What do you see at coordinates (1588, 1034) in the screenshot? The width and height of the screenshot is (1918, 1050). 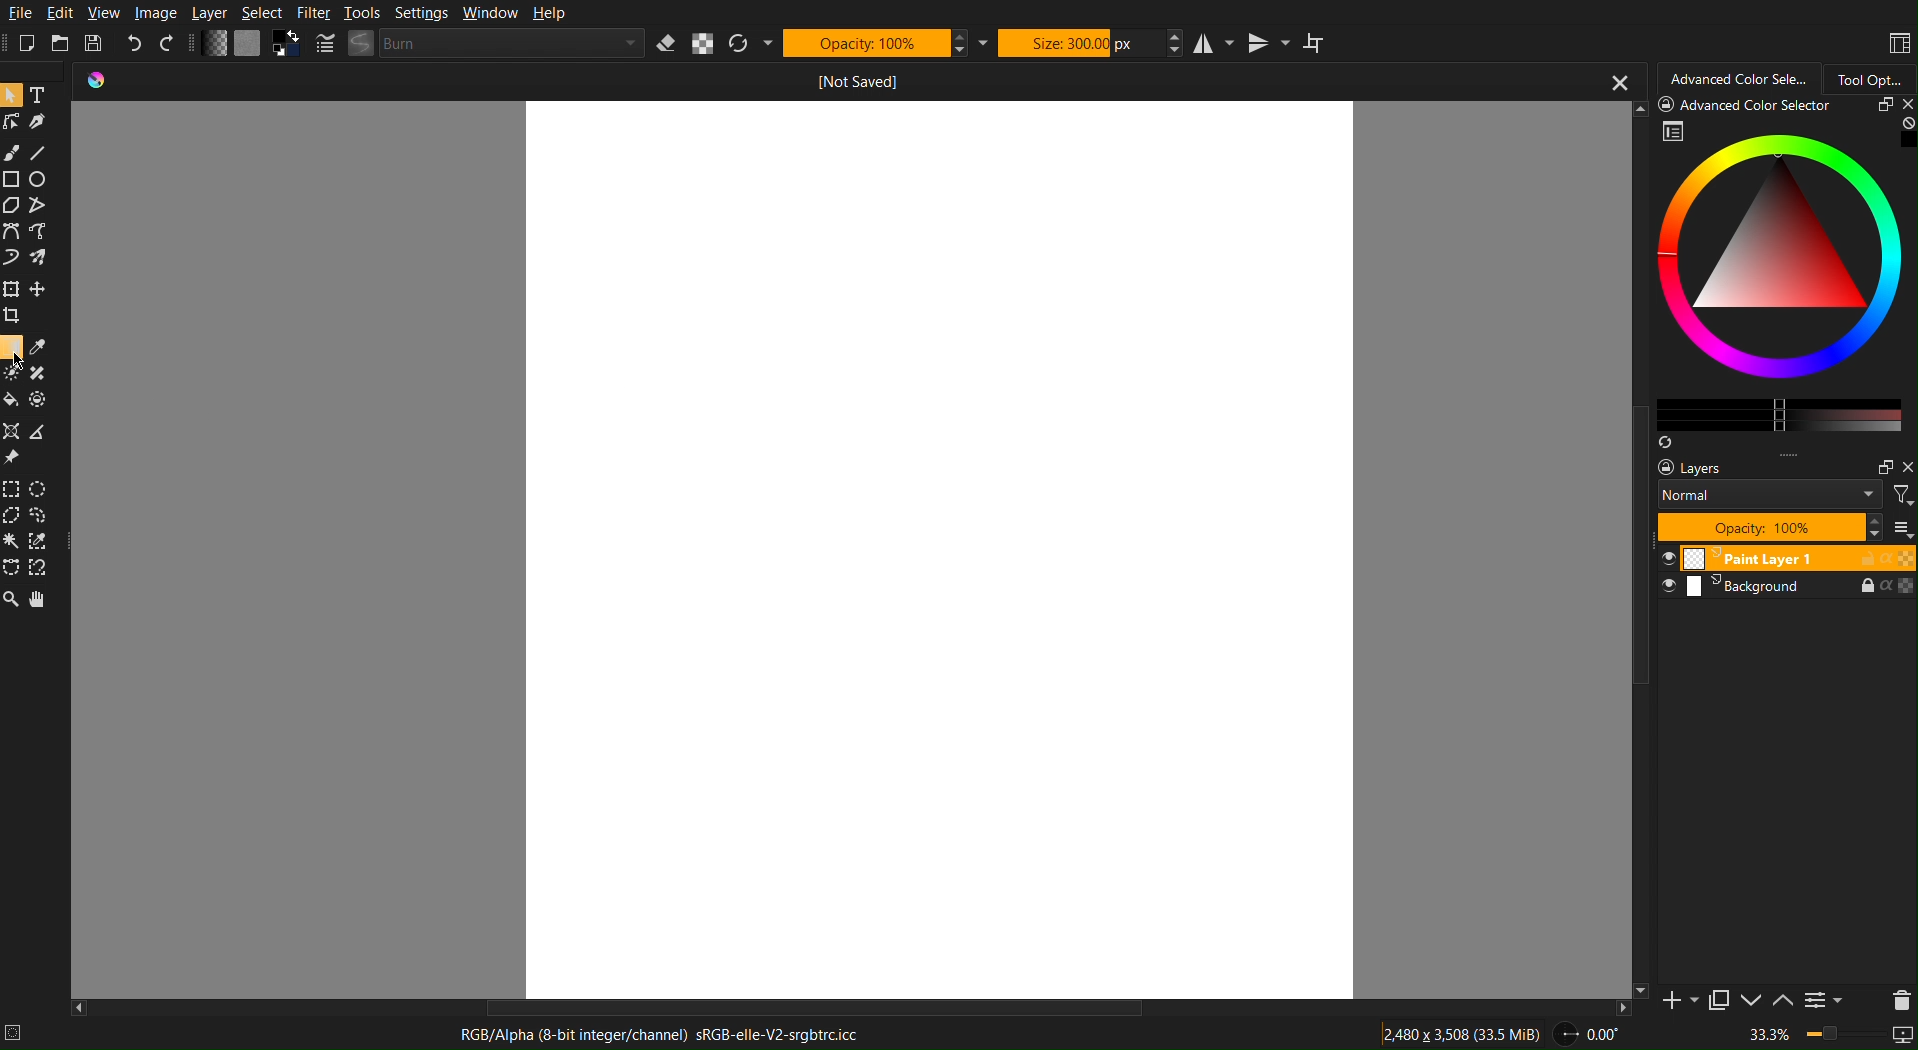 I see `Angle` at bounding box center [1588, 1034].